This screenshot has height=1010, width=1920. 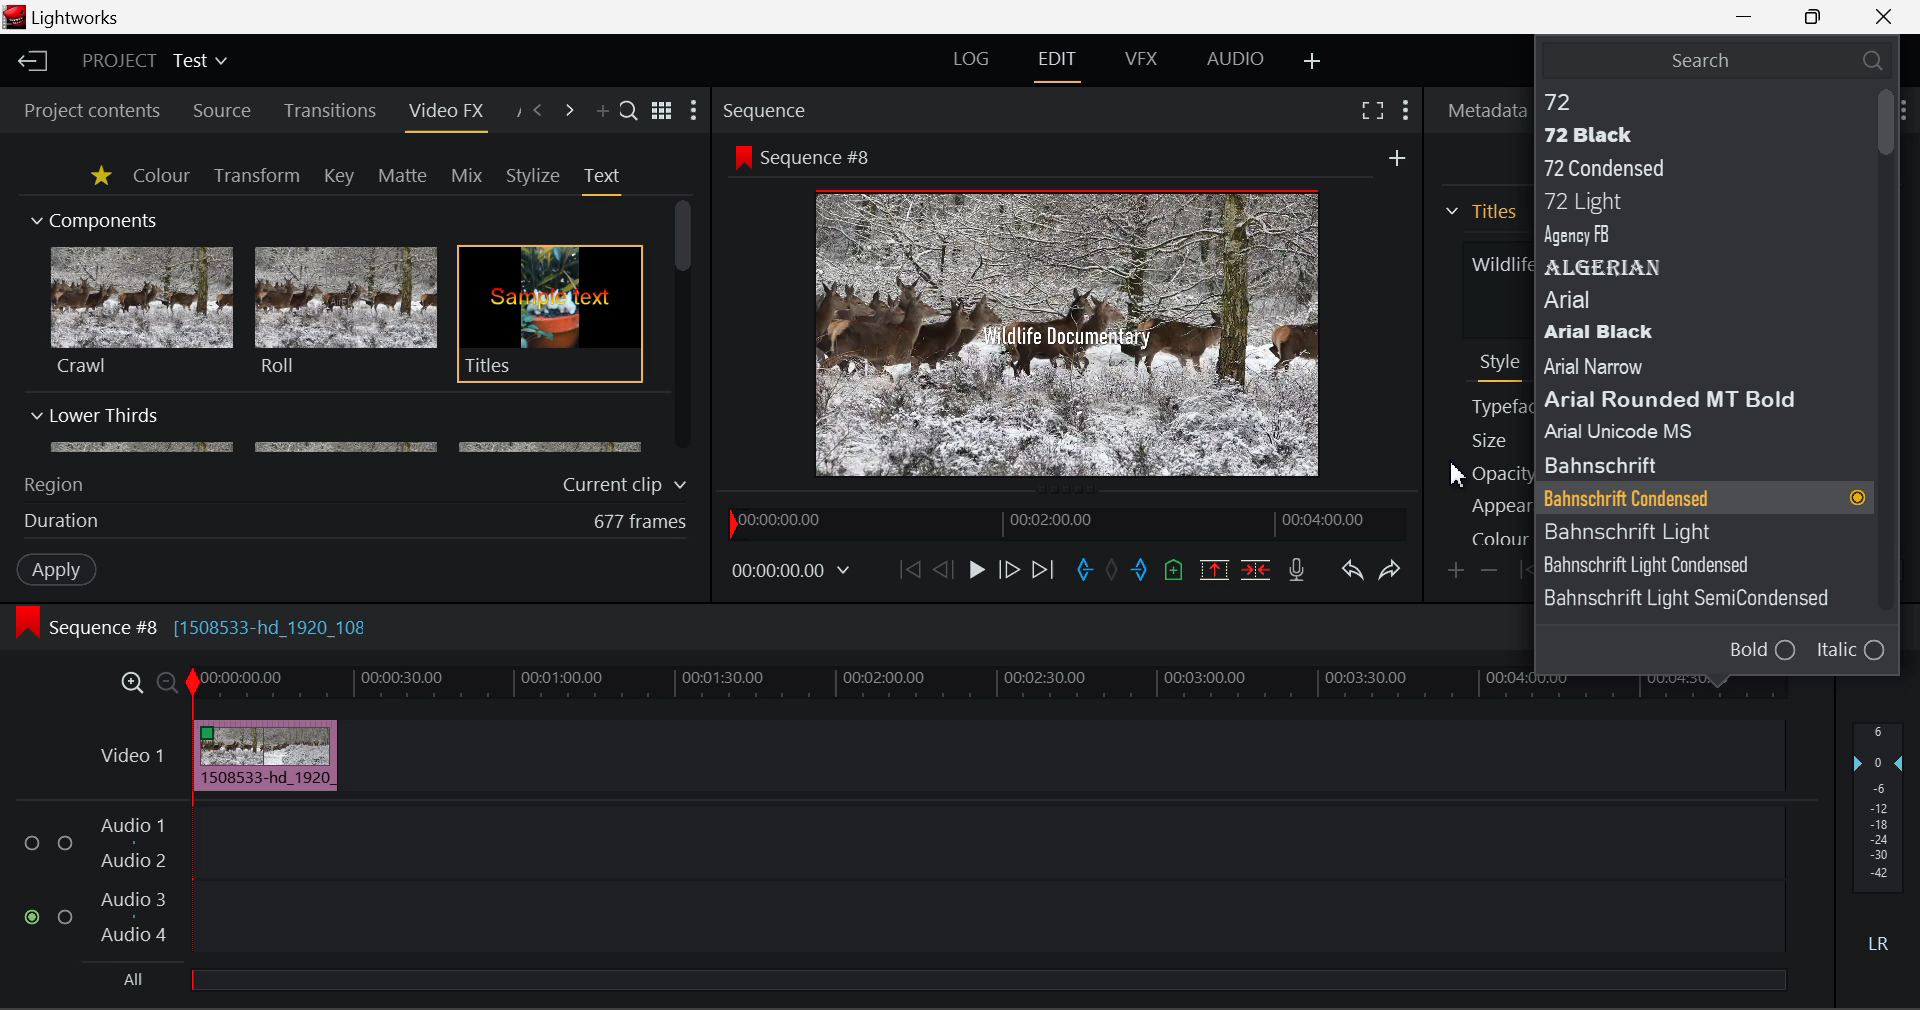 I want to click on Project contents, so click(x=83, y=111).